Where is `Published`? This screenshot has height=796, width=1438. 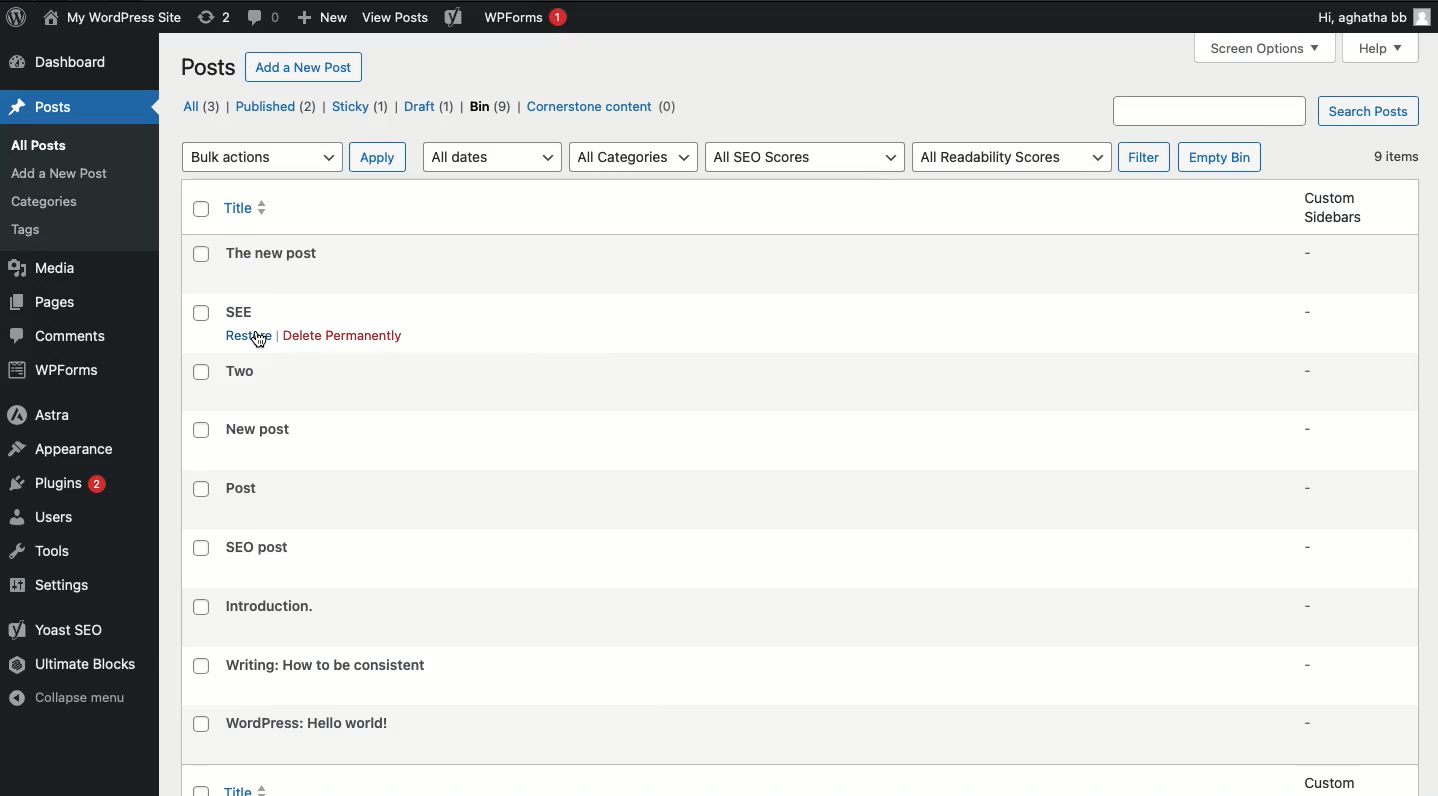
Published is located at coordinates (275, 107).